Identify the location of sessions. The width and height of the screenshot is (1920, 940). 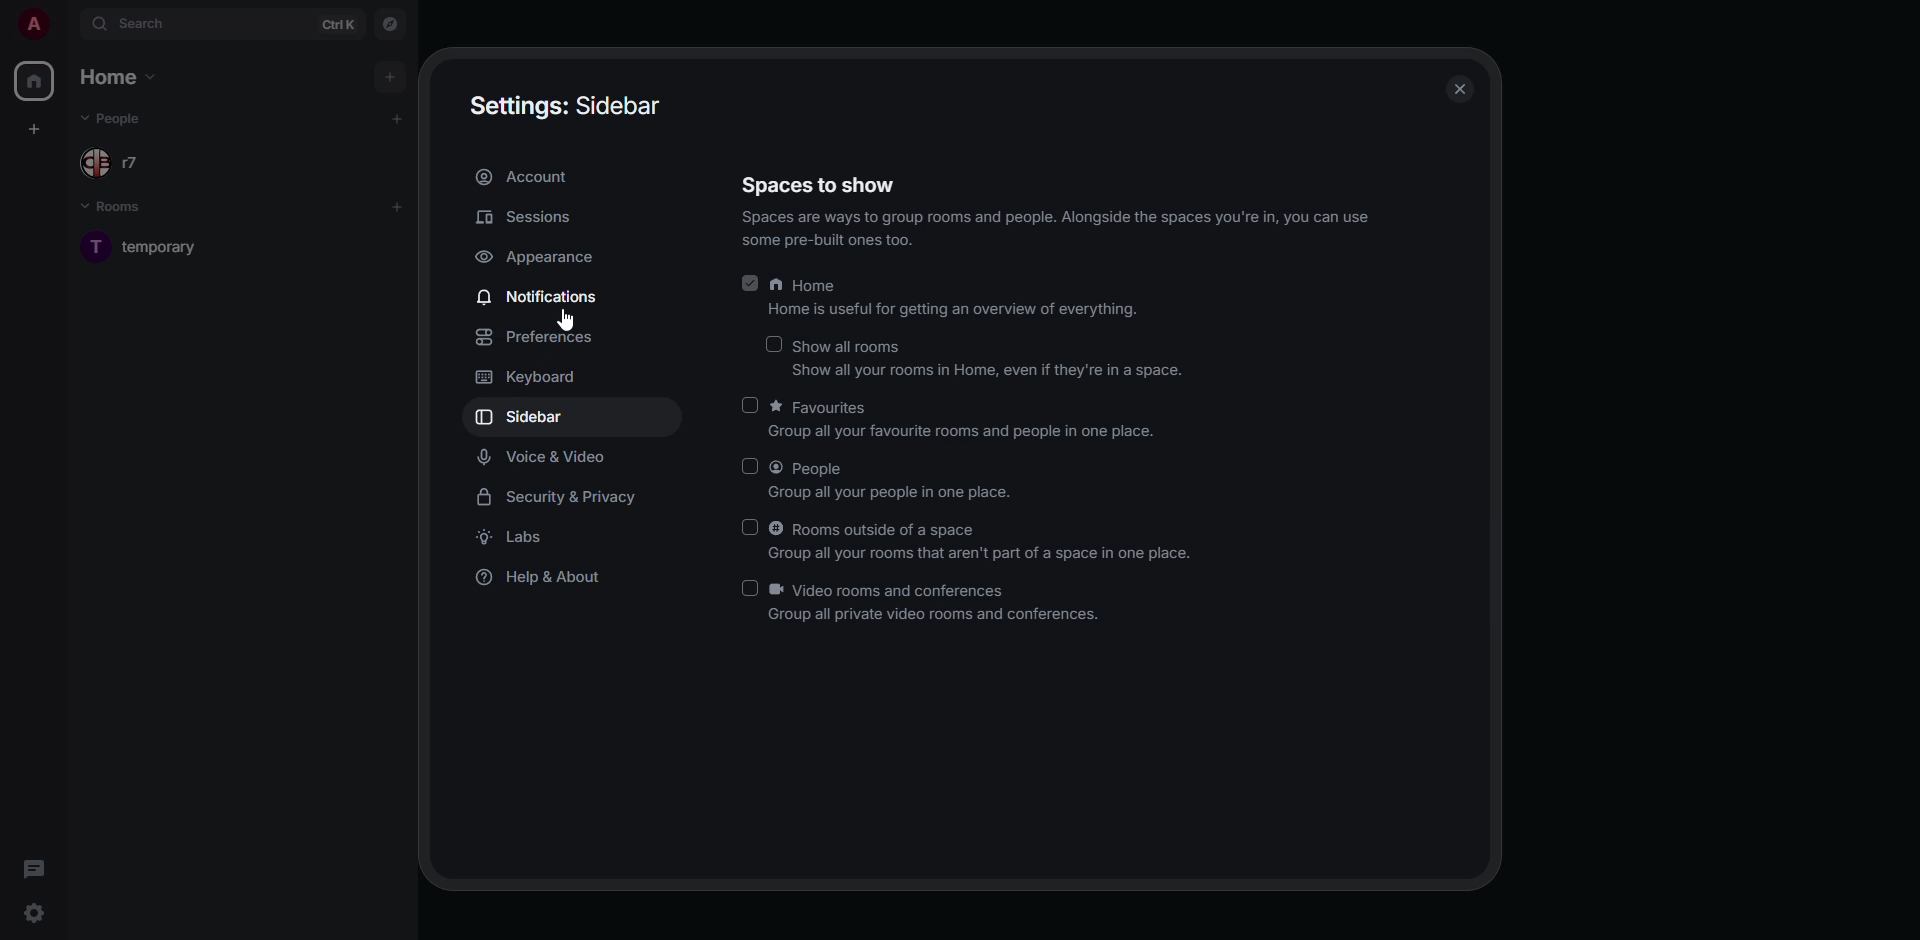
(526, 218).